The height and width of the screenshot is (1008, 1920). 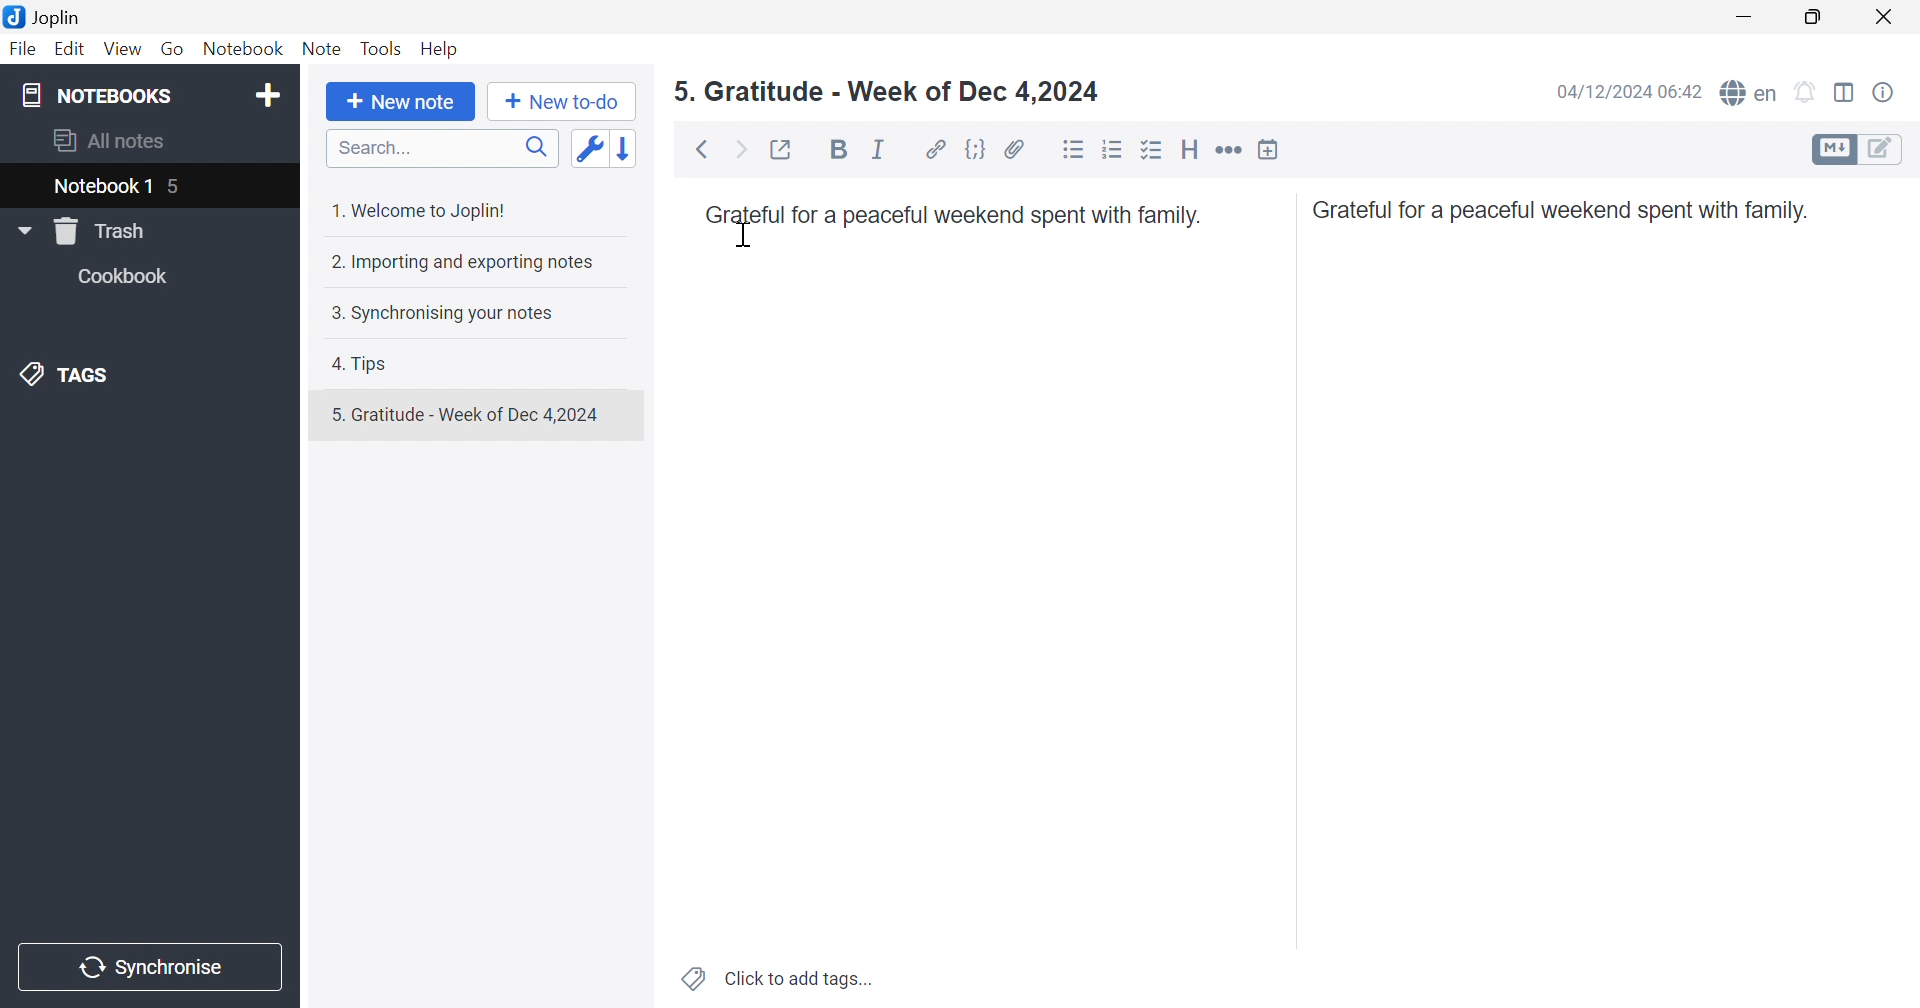 I want to click on View, so click(x=122, y=51).